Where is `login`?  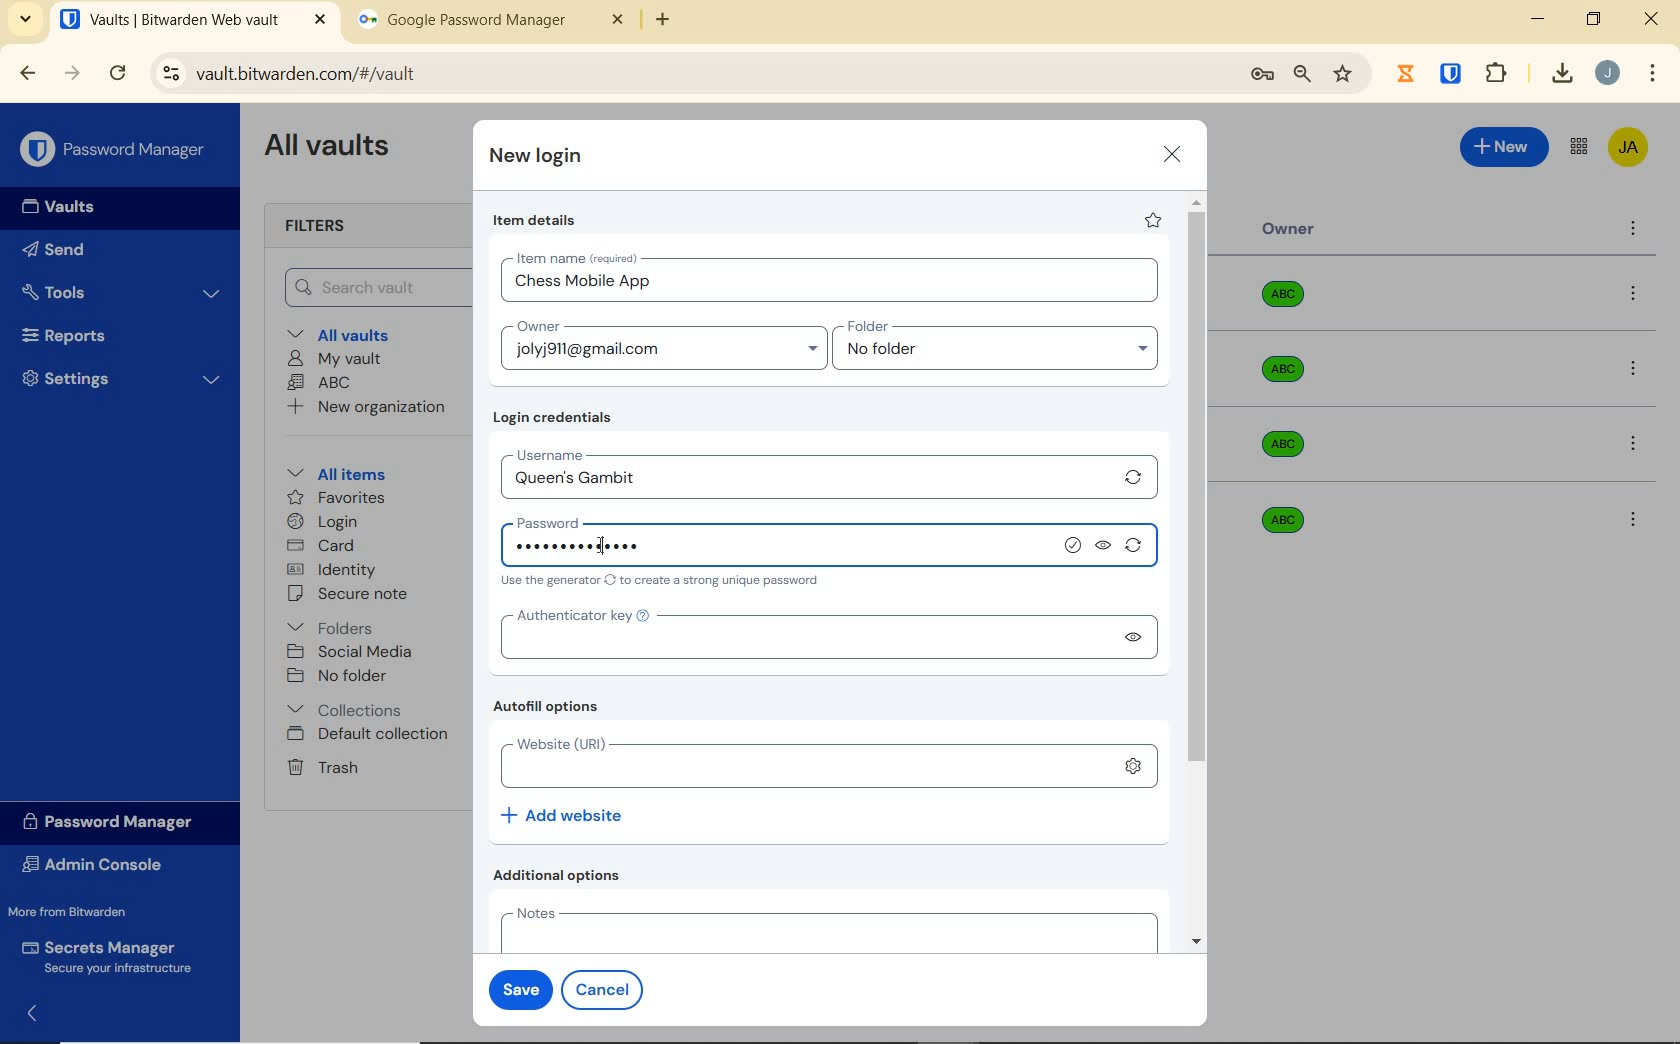
login is located at coordinates (322, 523).